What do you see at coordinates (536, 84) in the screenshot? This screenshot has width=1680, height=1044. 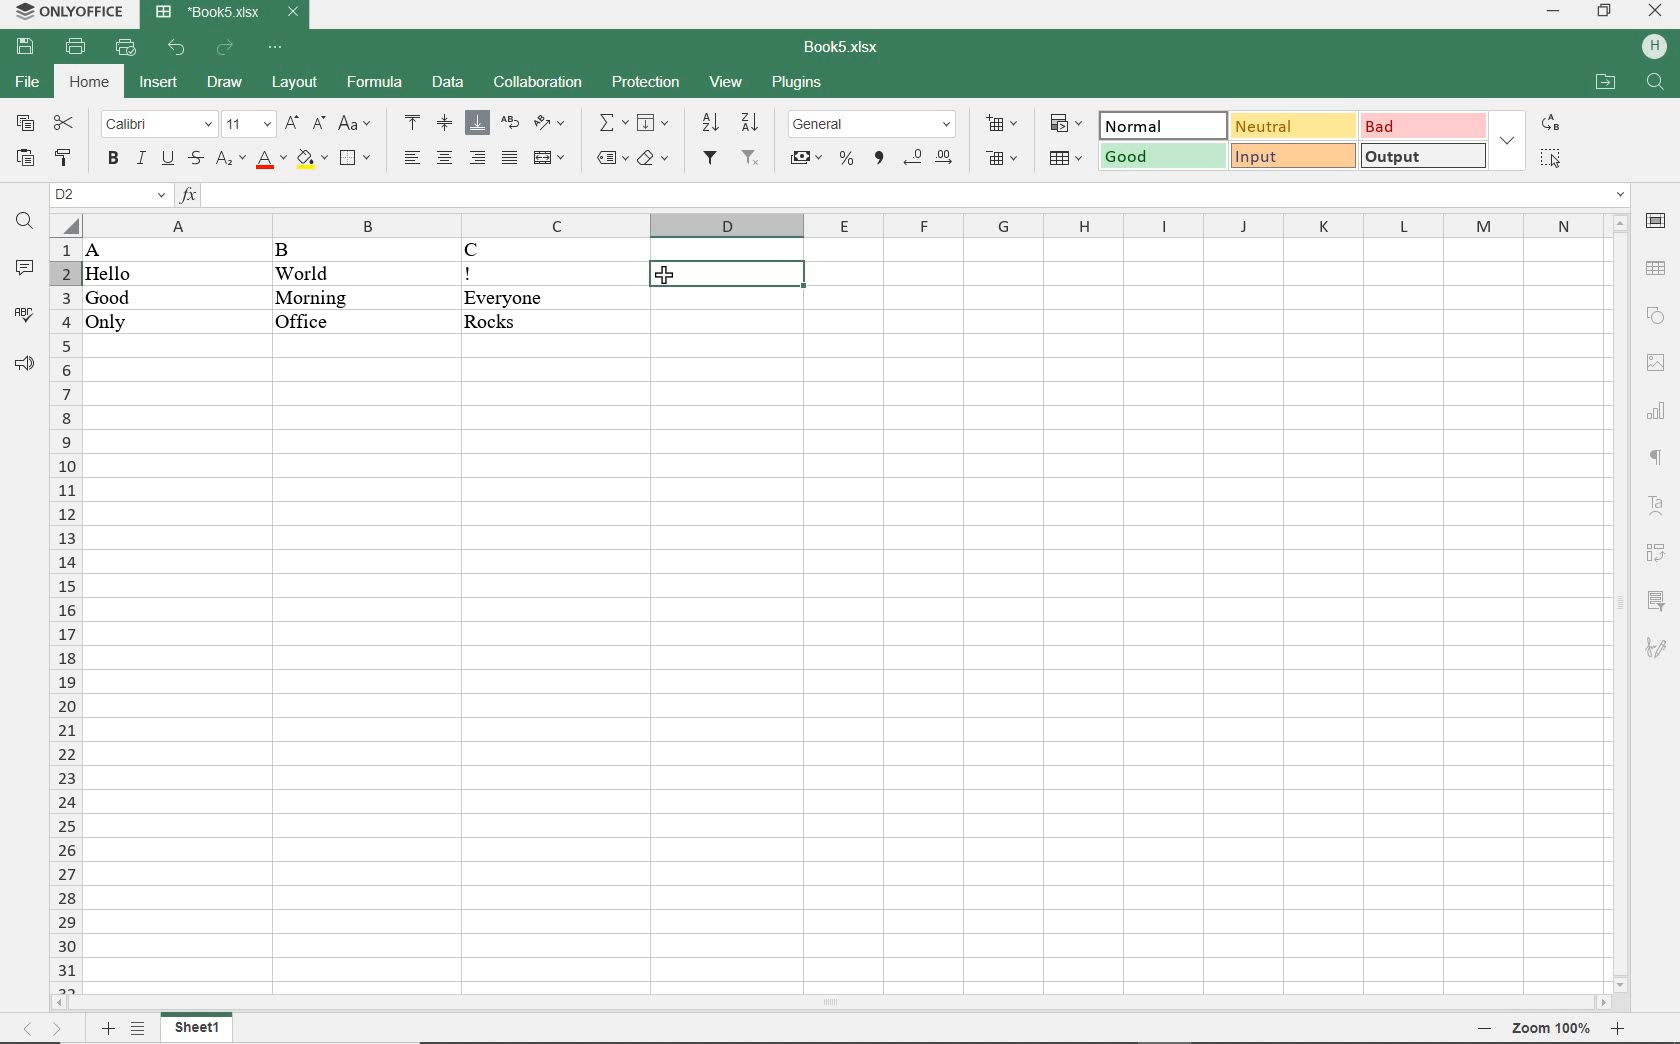 I see `collaboration` at bounding box center [536, 84].